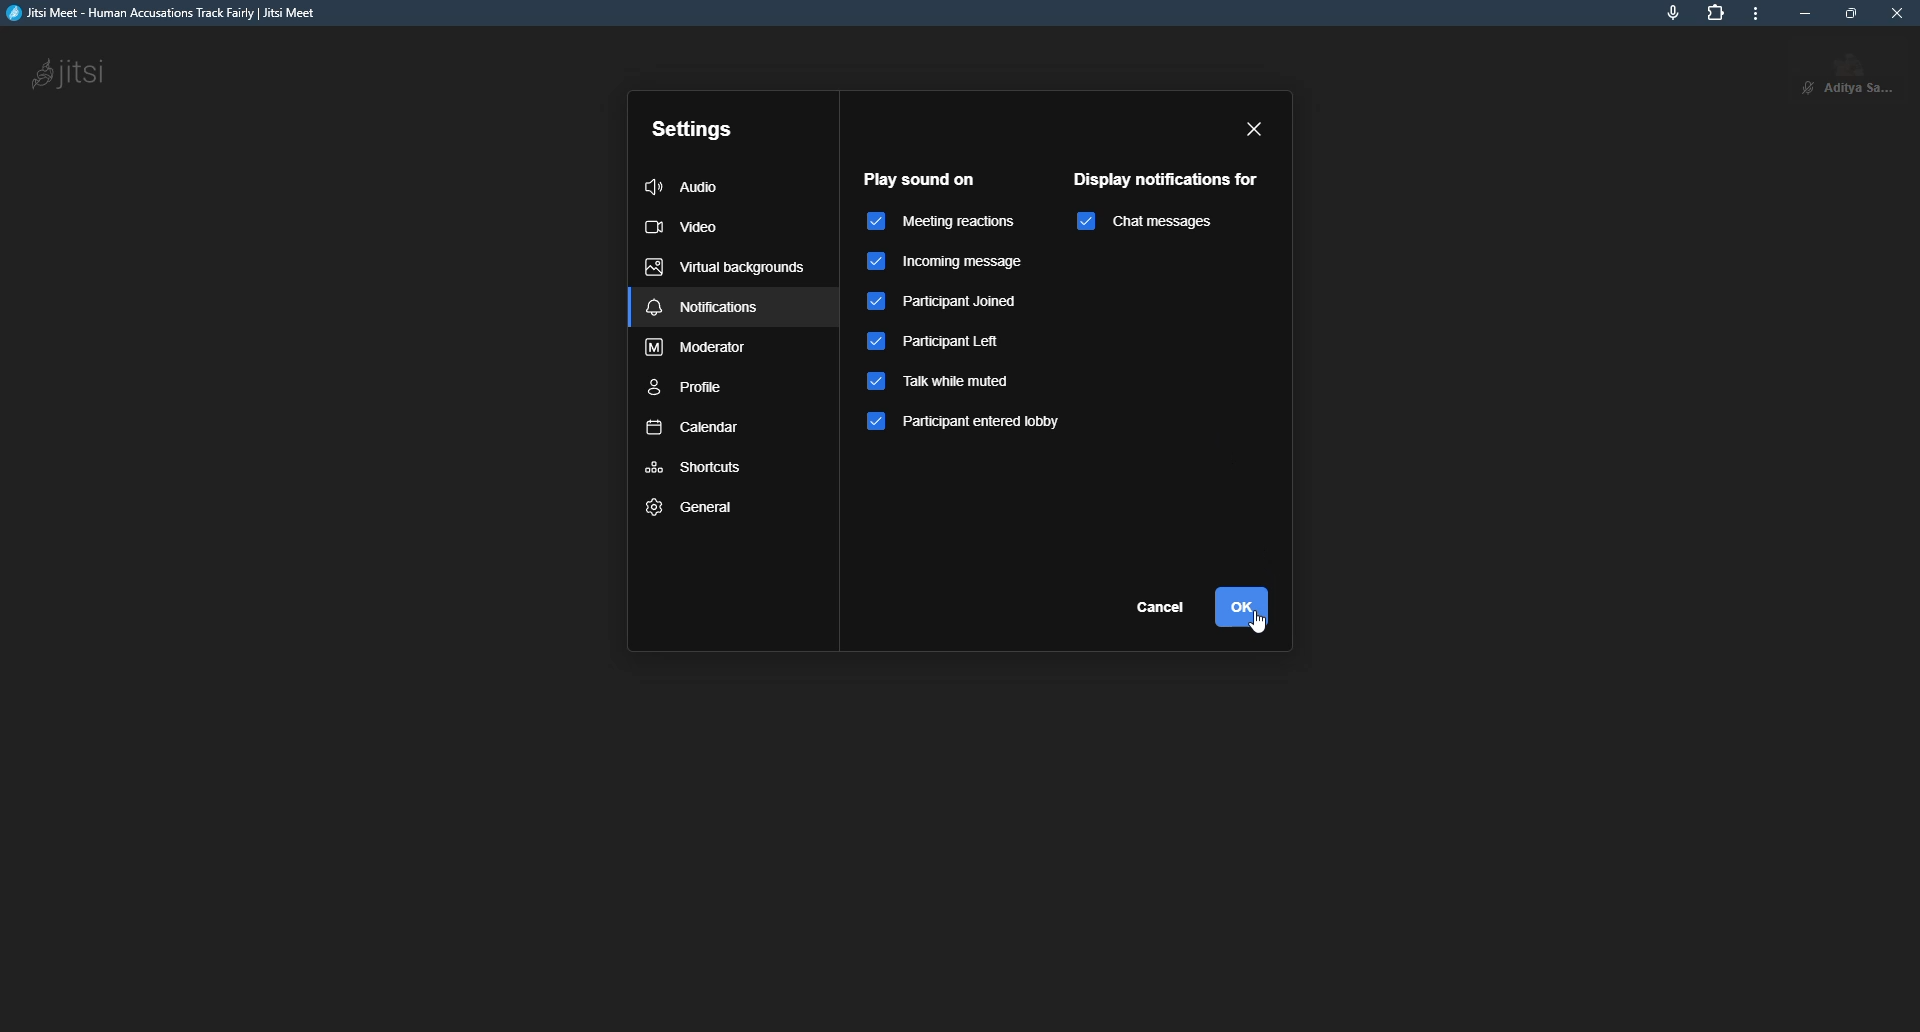 This screenshot has width=1920, height=1032. Describe the element at coordinates (1713, 13) in the screenshot. I see `extensions` at that location.